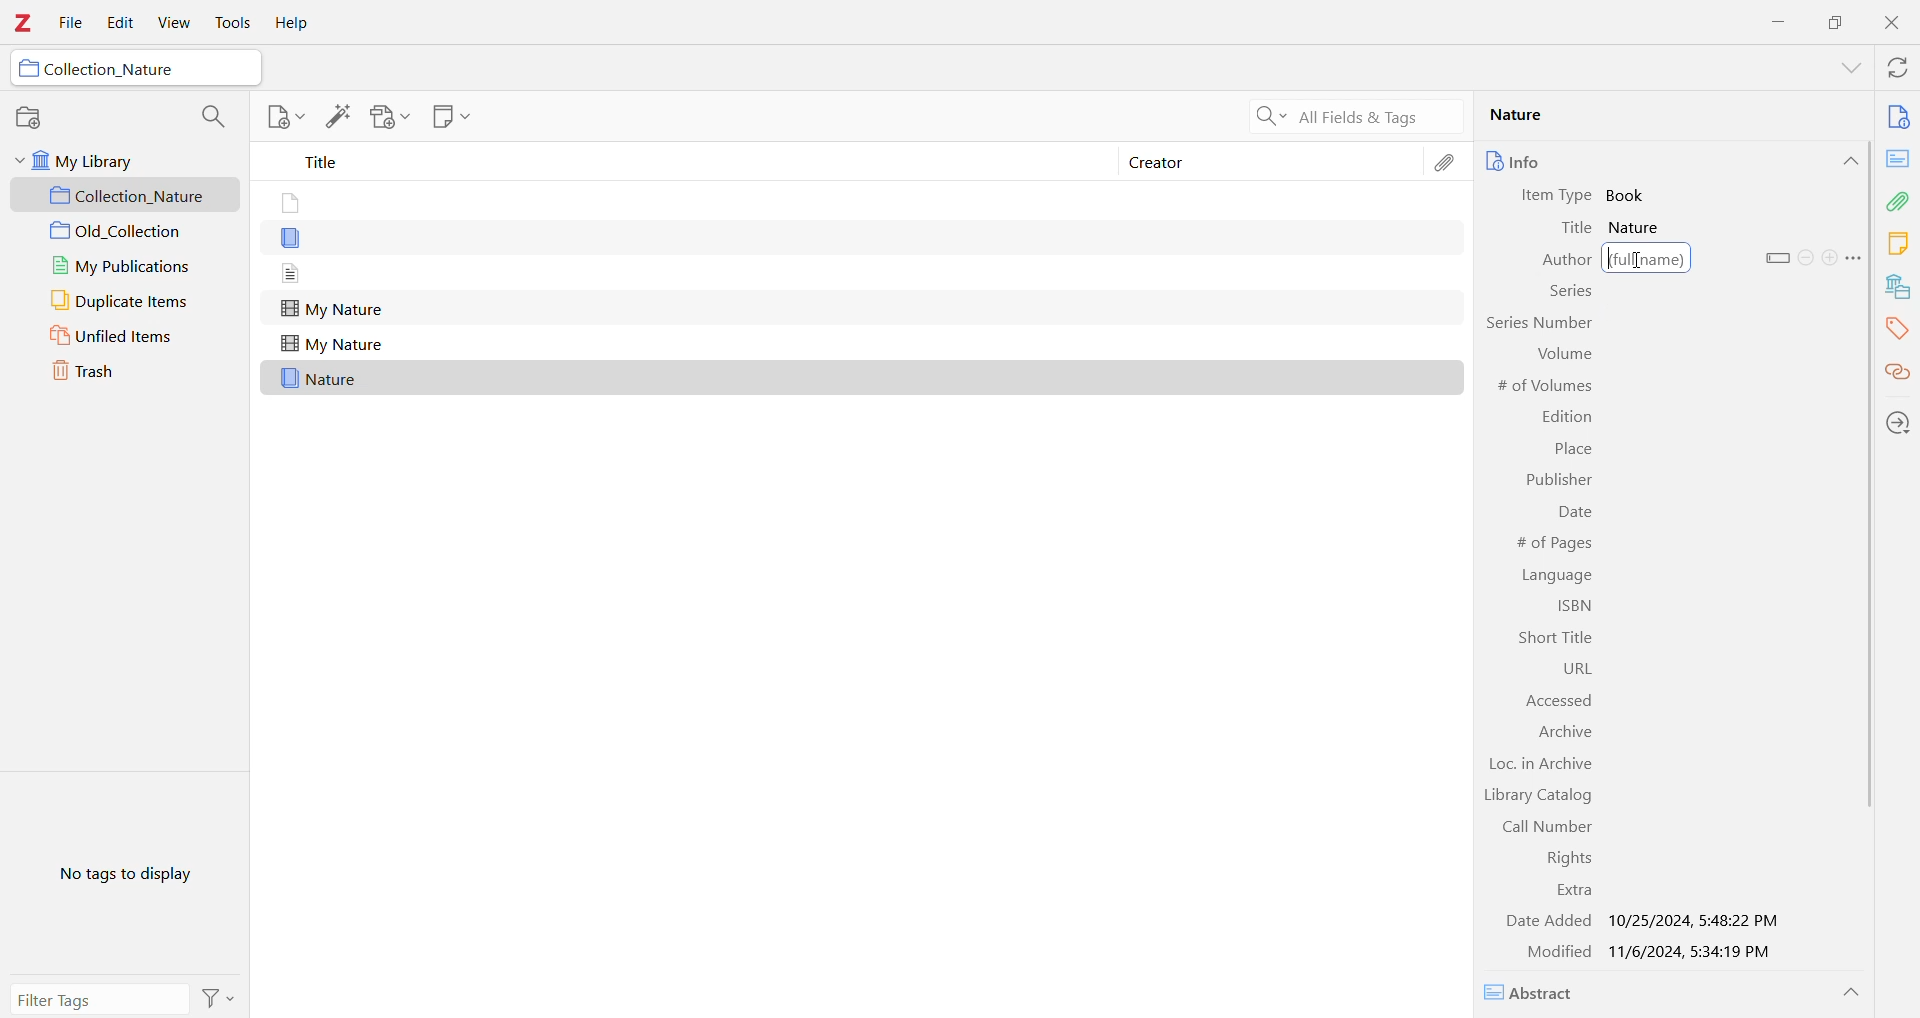 The height and width of the screenshot is (1018, 1920). Describe the element at coordinates (1640, 228) in the screenshot. I see `Nature` at that location.